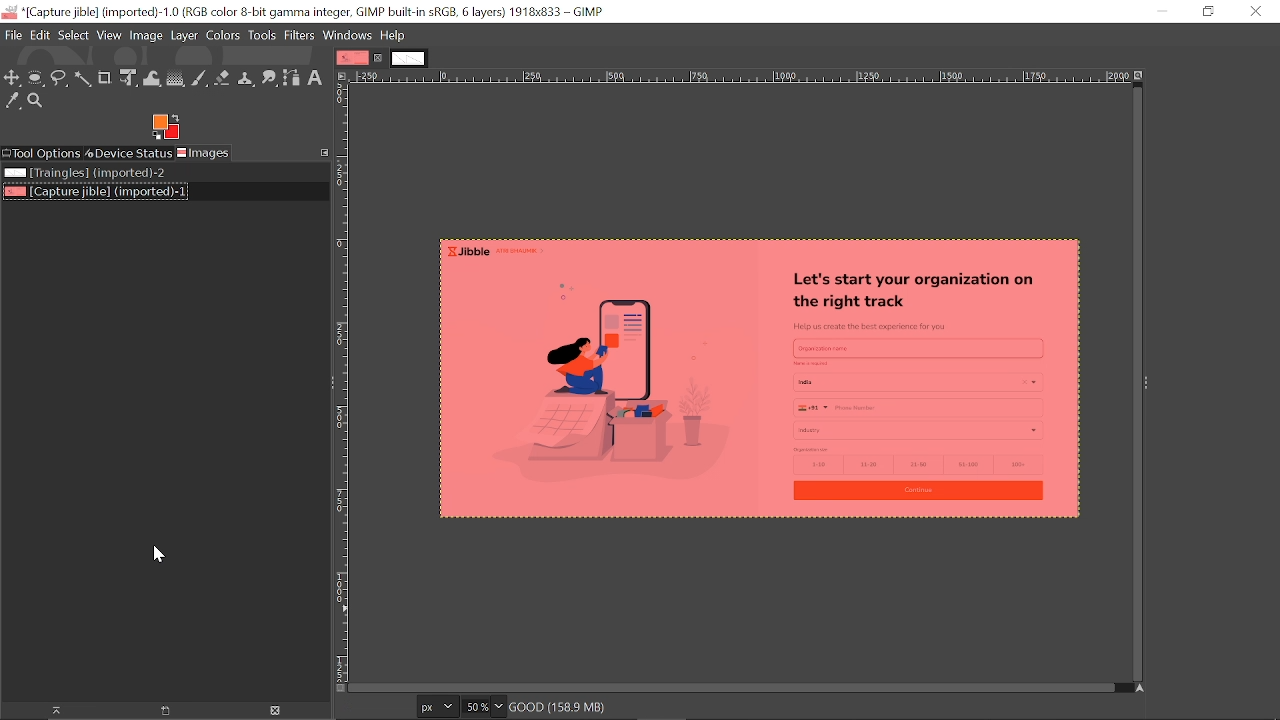 This screenshot has width=1280, height=720. Describe the element at coordinates (83, 79) in the screenshot. I see `Fuzzy select tool` at that location.